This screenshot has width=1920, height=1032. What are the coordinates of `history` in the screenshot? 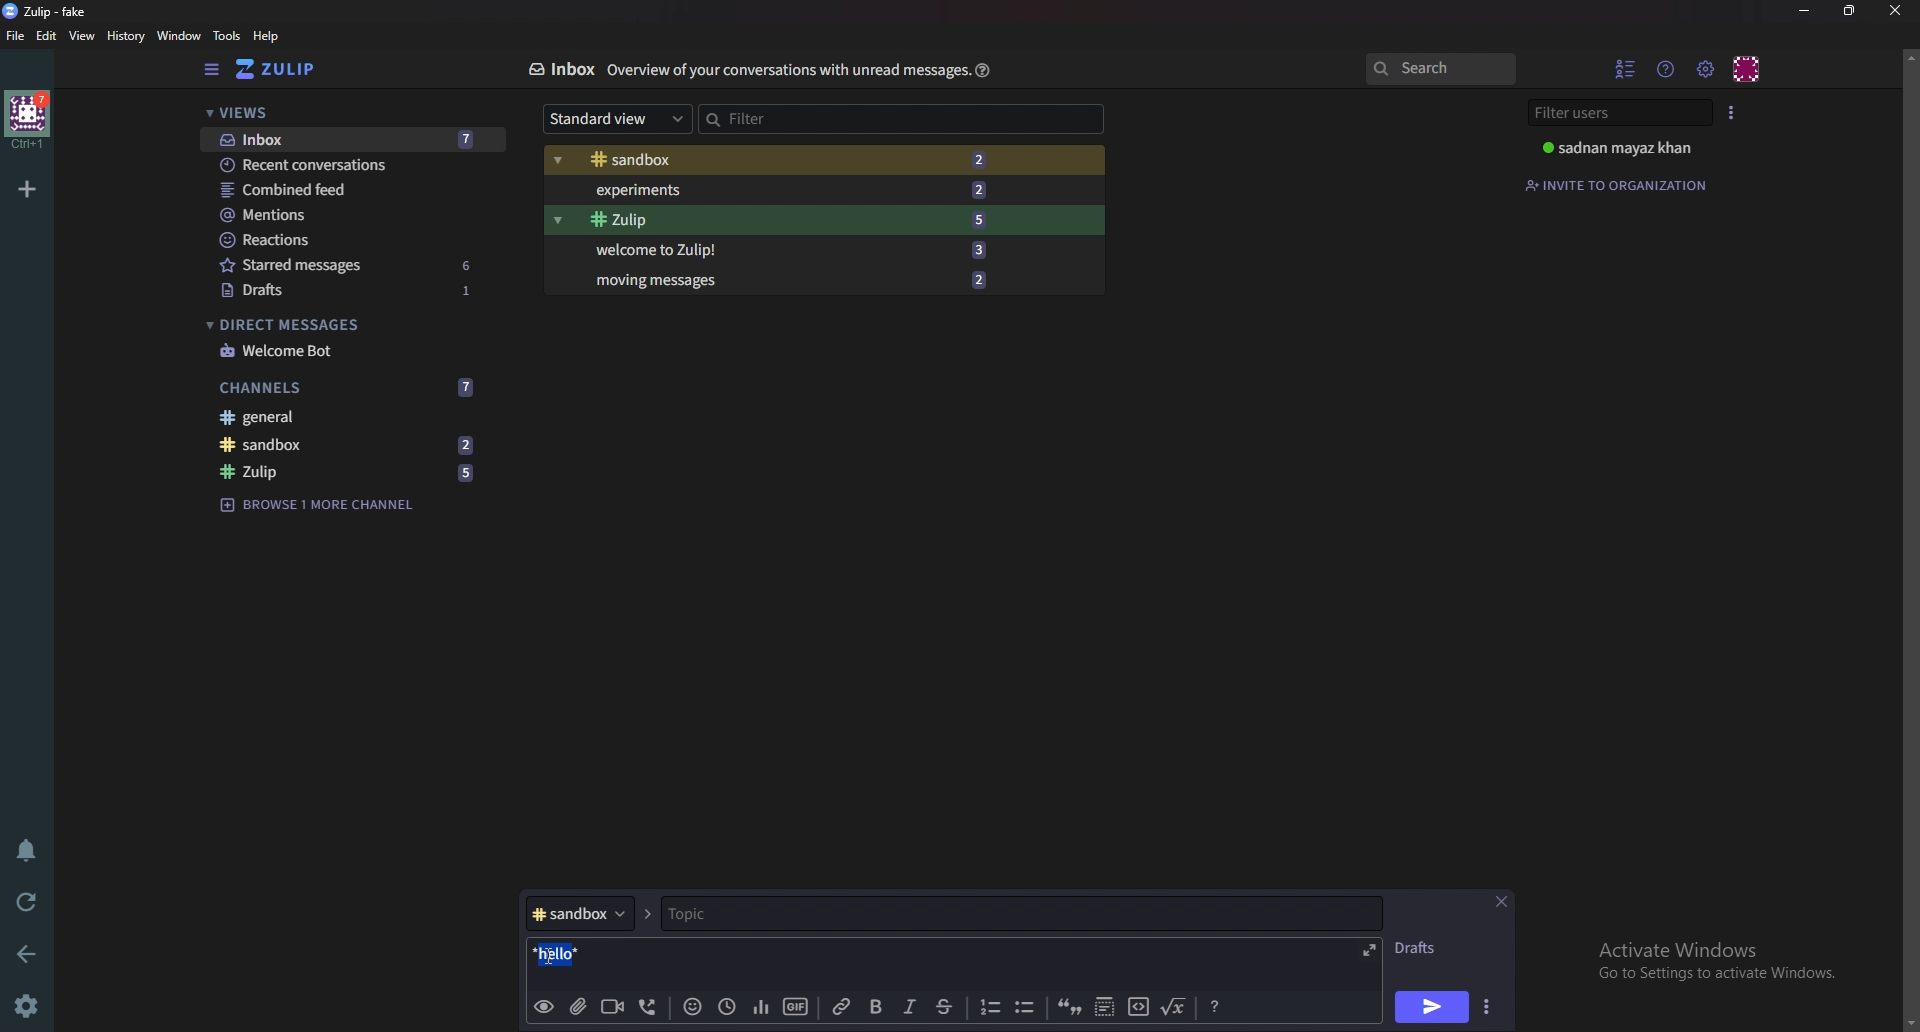 It's located at (124, 36).